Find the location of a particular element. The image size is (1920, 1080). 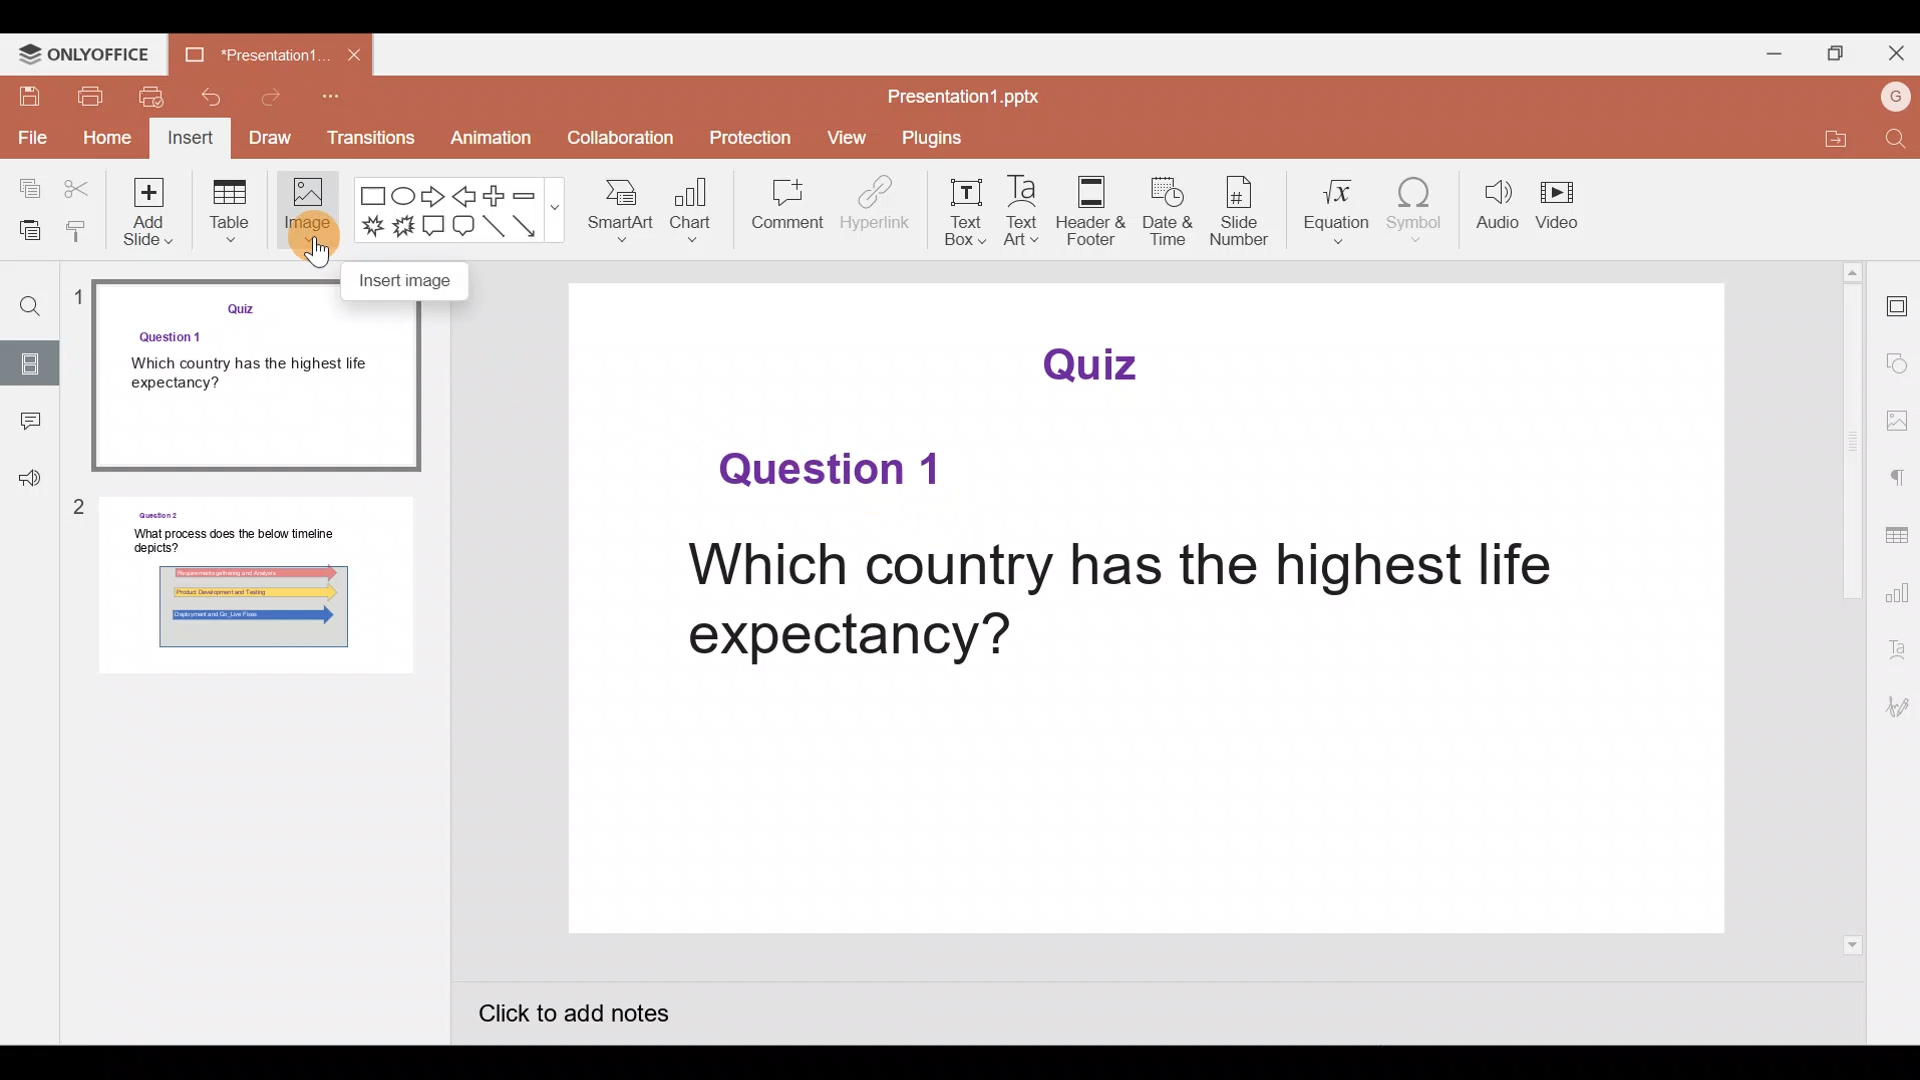

Slide number is located at coordinates (1248, 214).